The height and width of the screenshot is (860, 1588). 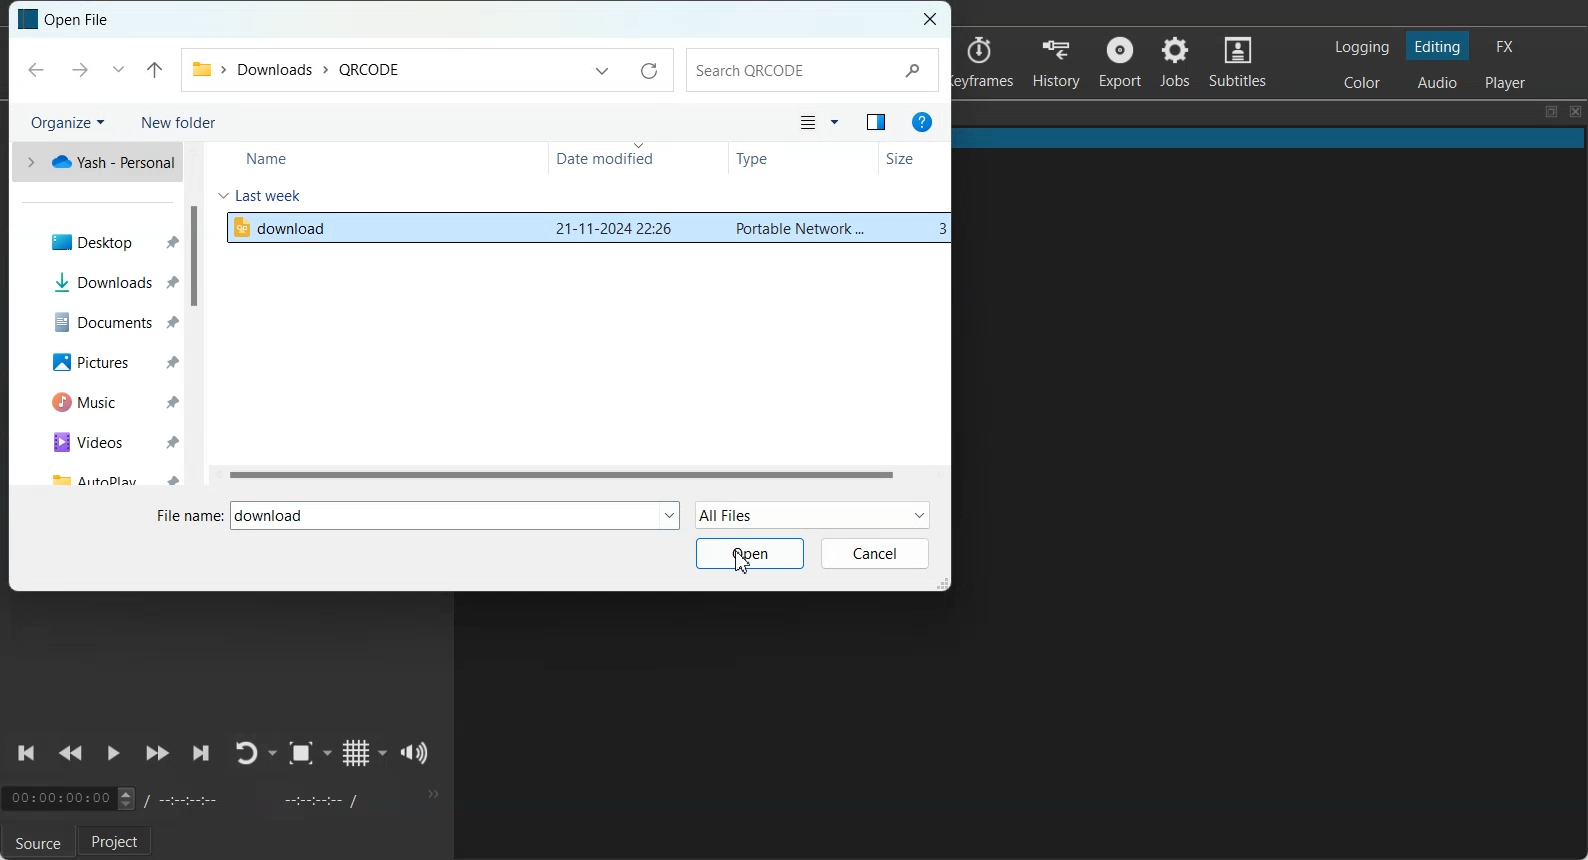 What do you see at coordinates (806, 123) in the screenshot?
I see `Change your view` at bounding box center [806, 123].